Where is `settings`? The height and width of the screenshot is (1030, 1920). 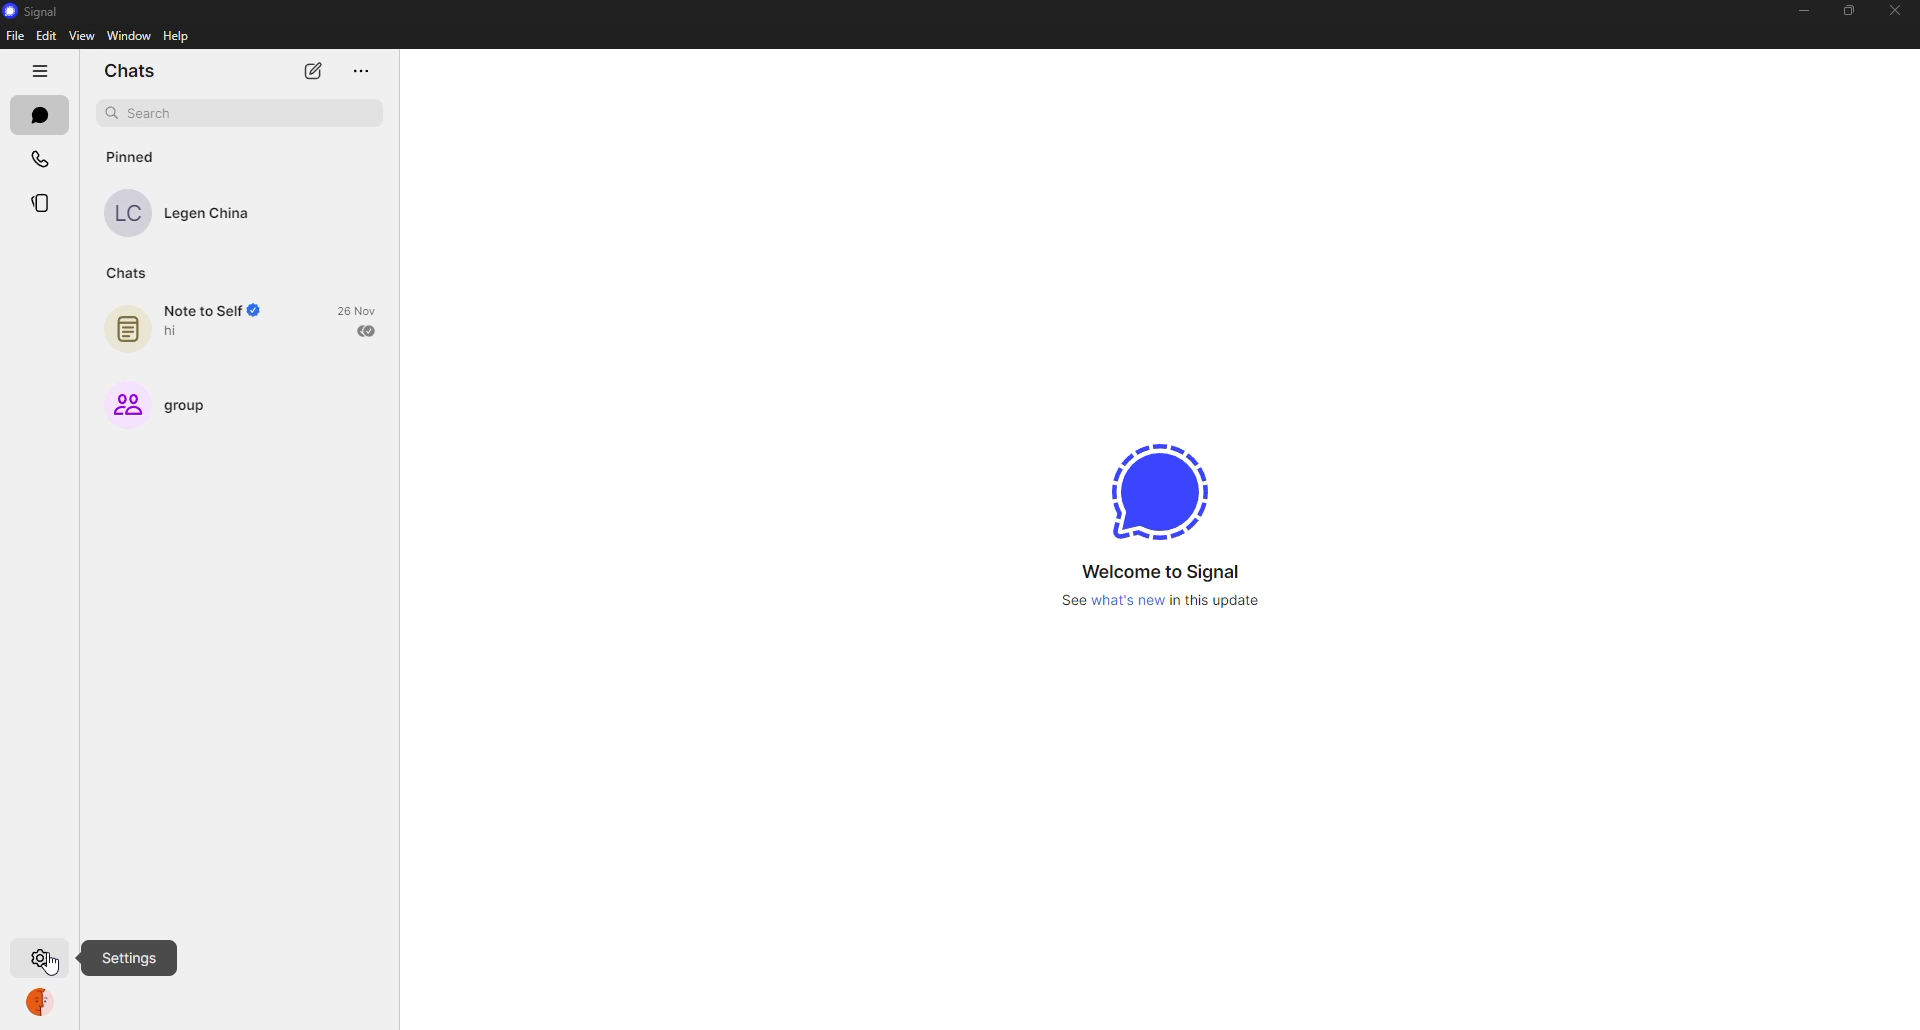 settings is located at coordinates (42, 959).